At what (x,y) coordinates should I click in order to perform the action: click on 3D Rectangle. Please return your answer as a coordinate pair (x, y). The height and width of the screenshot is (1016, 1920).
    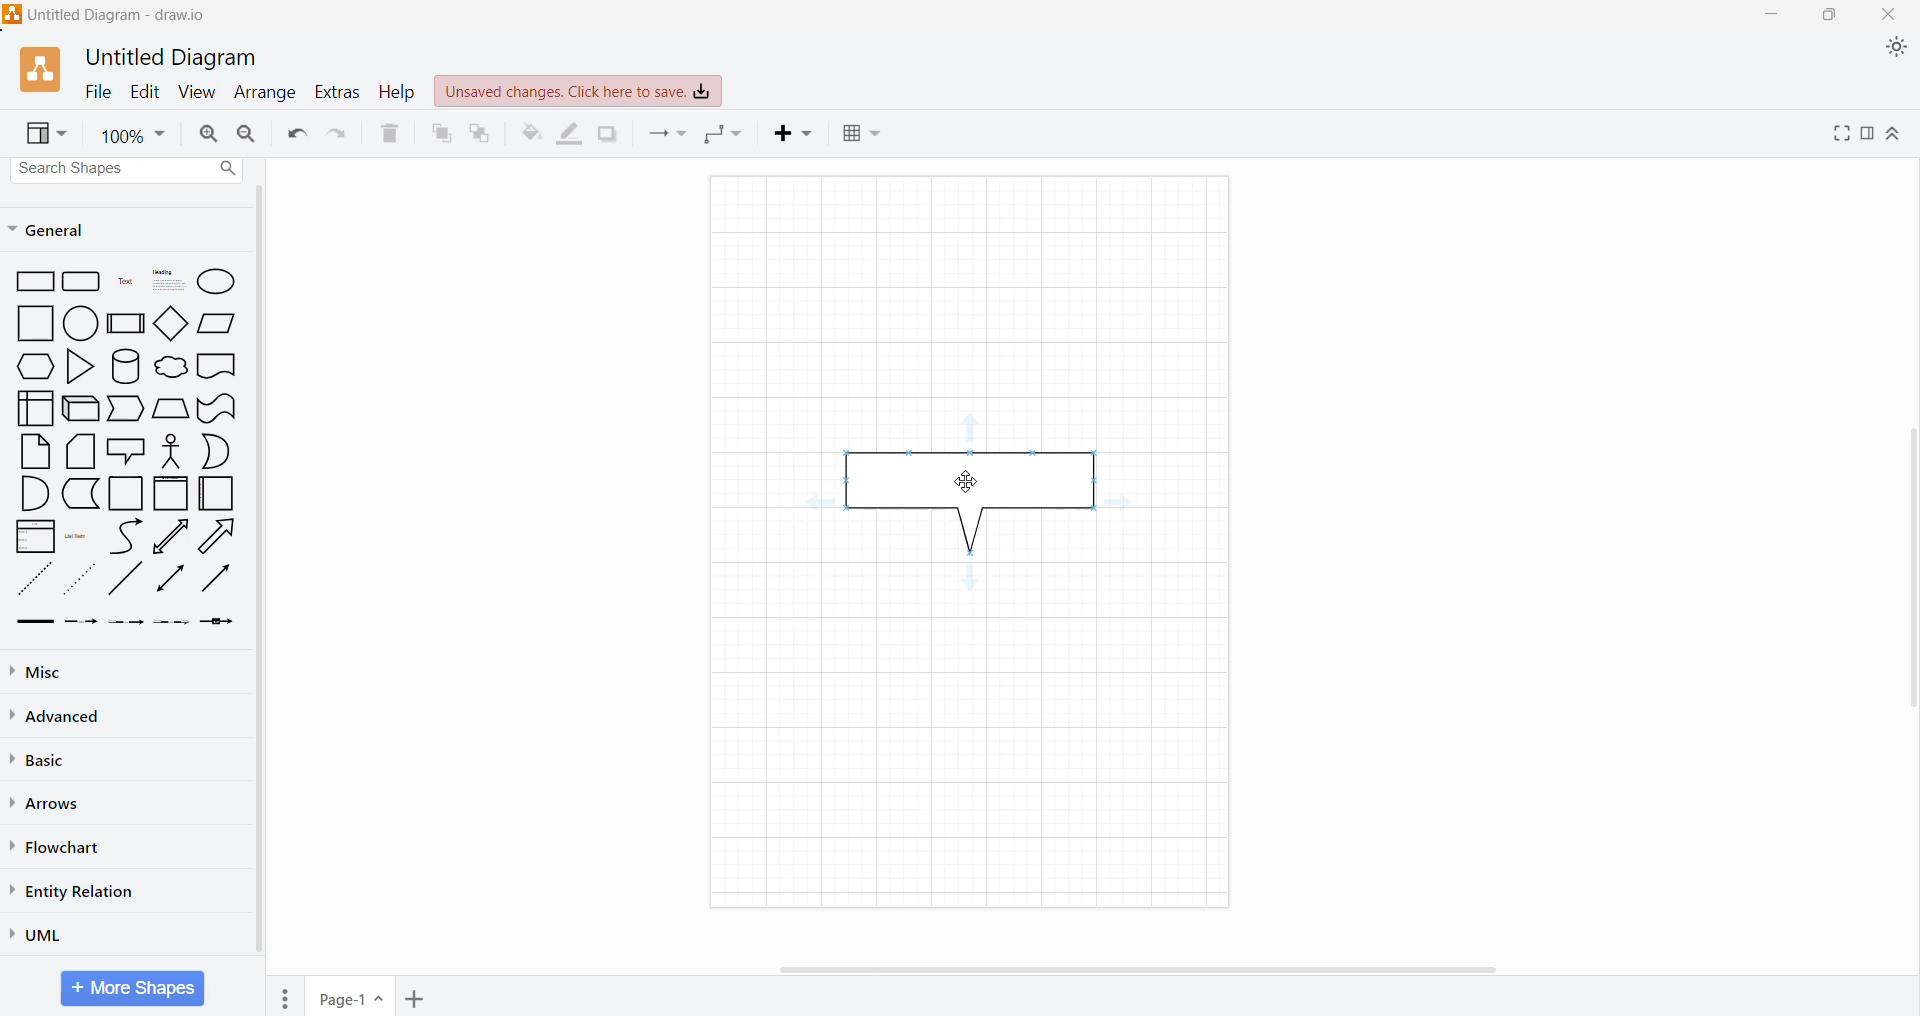
    Looking at the image, I should click on (81, 408).